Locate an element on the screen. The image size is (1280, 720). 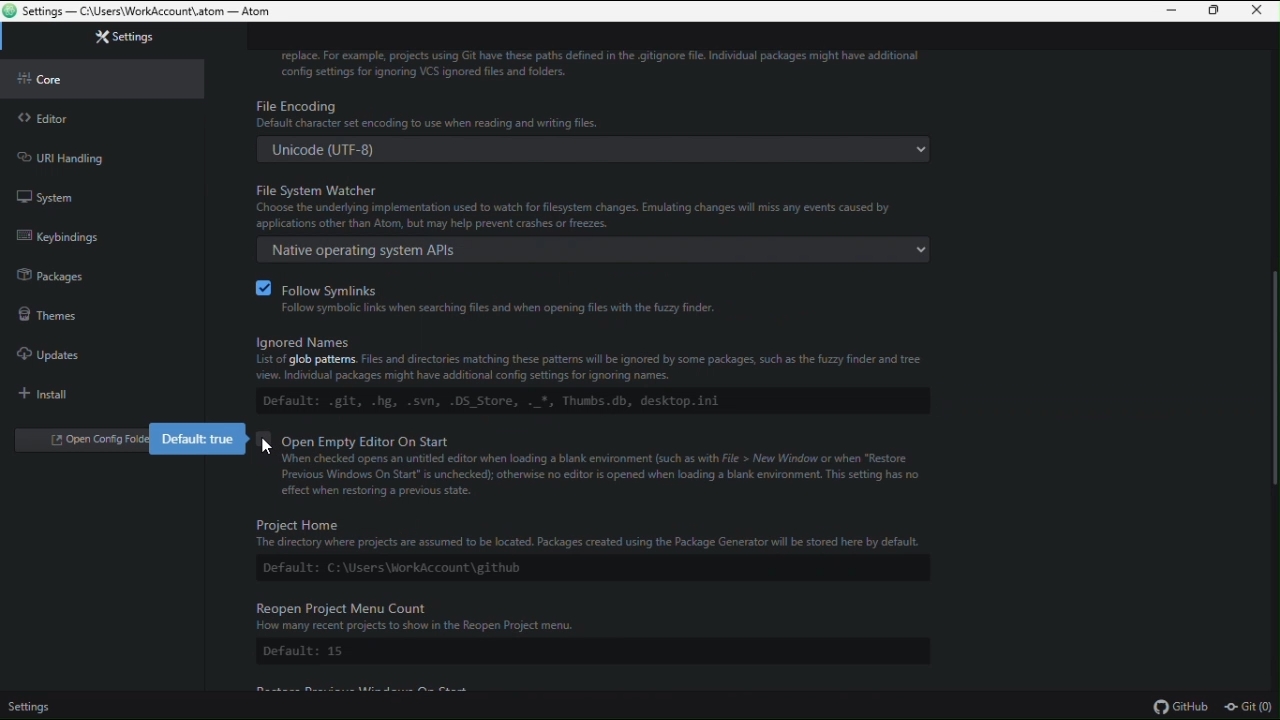
ignored names is located at coordinates (602, 358).